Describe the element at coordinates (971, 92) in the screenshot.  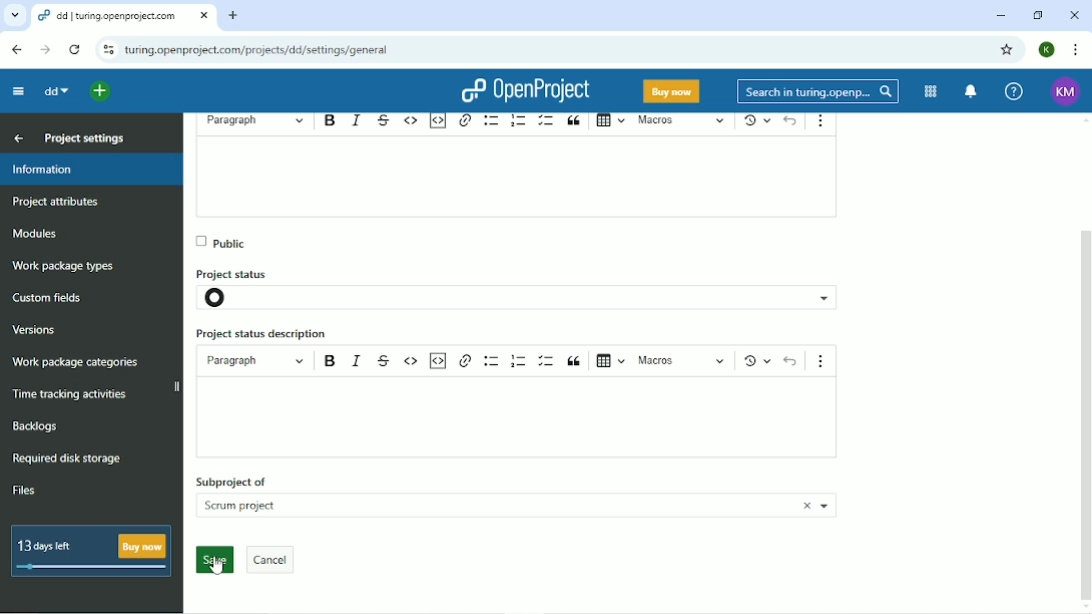
I see `To notification center` at that location.